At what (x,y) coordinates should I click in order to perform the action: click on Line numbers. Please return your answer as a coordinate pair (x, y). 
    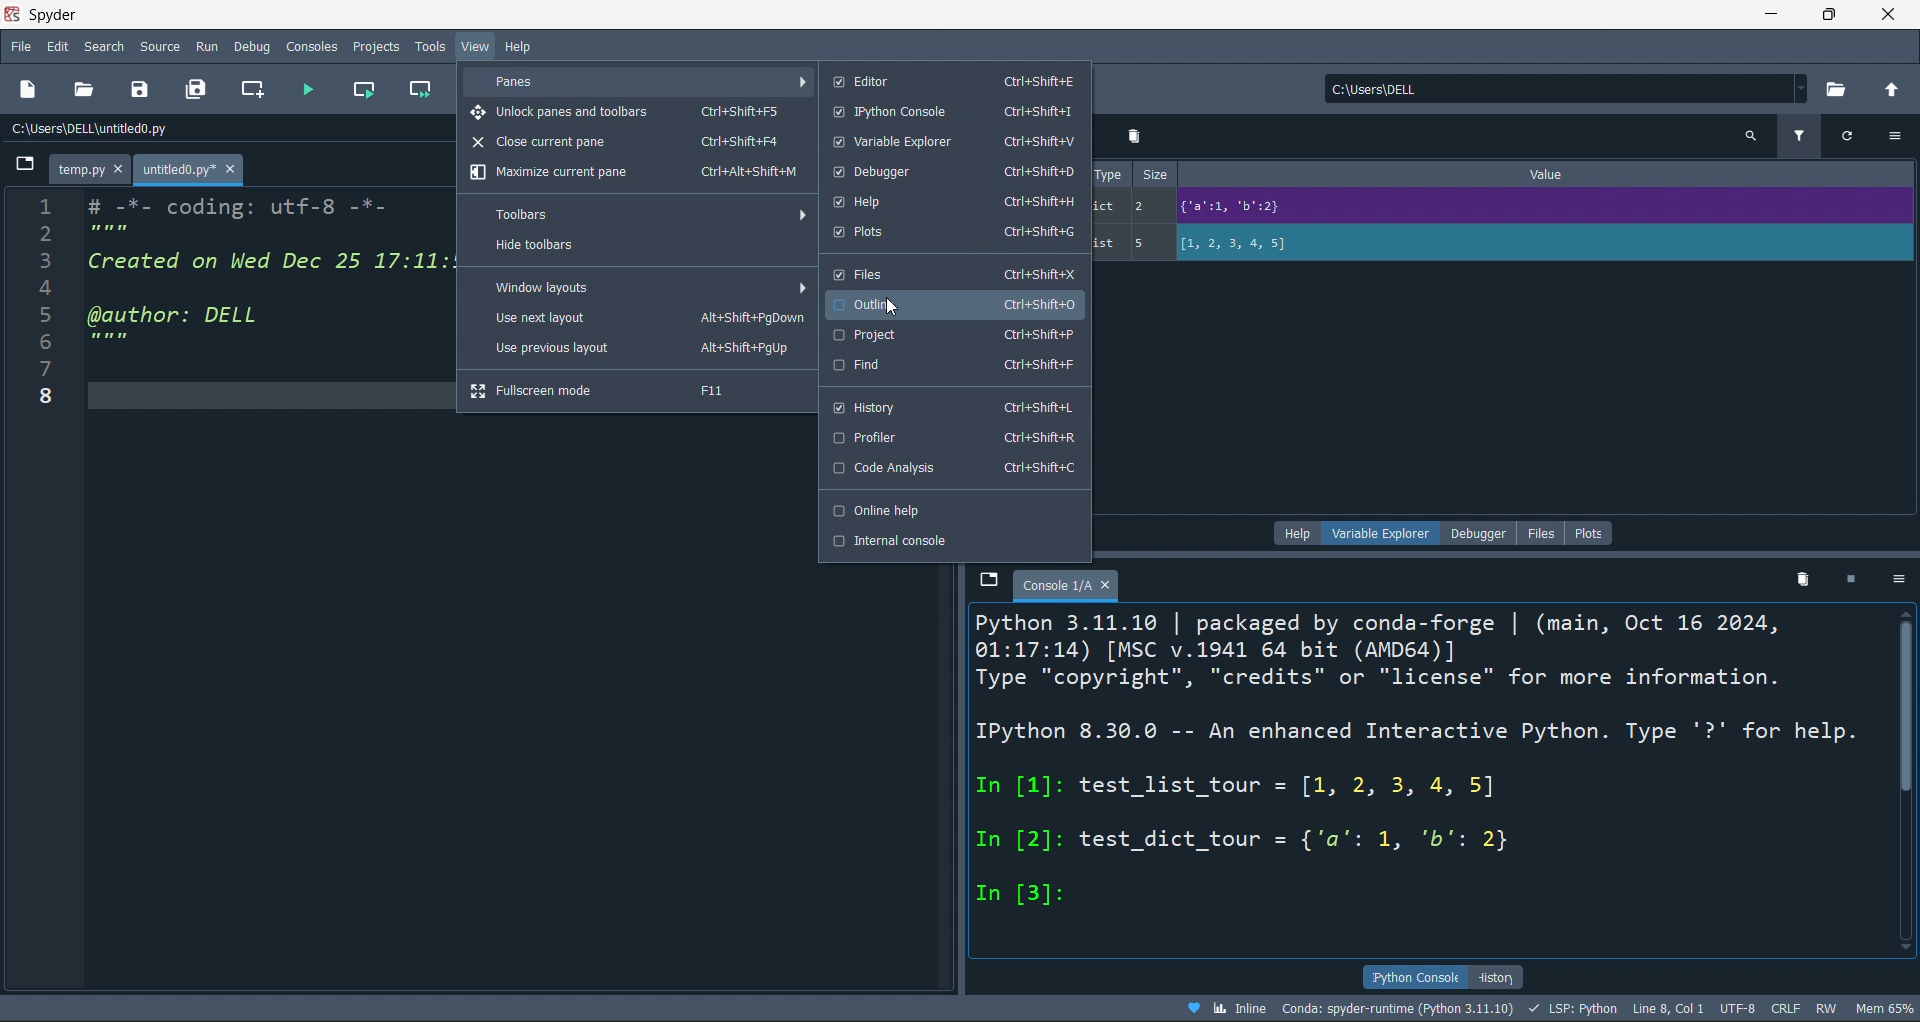
    Looking at the image, I should click on (43, 310).